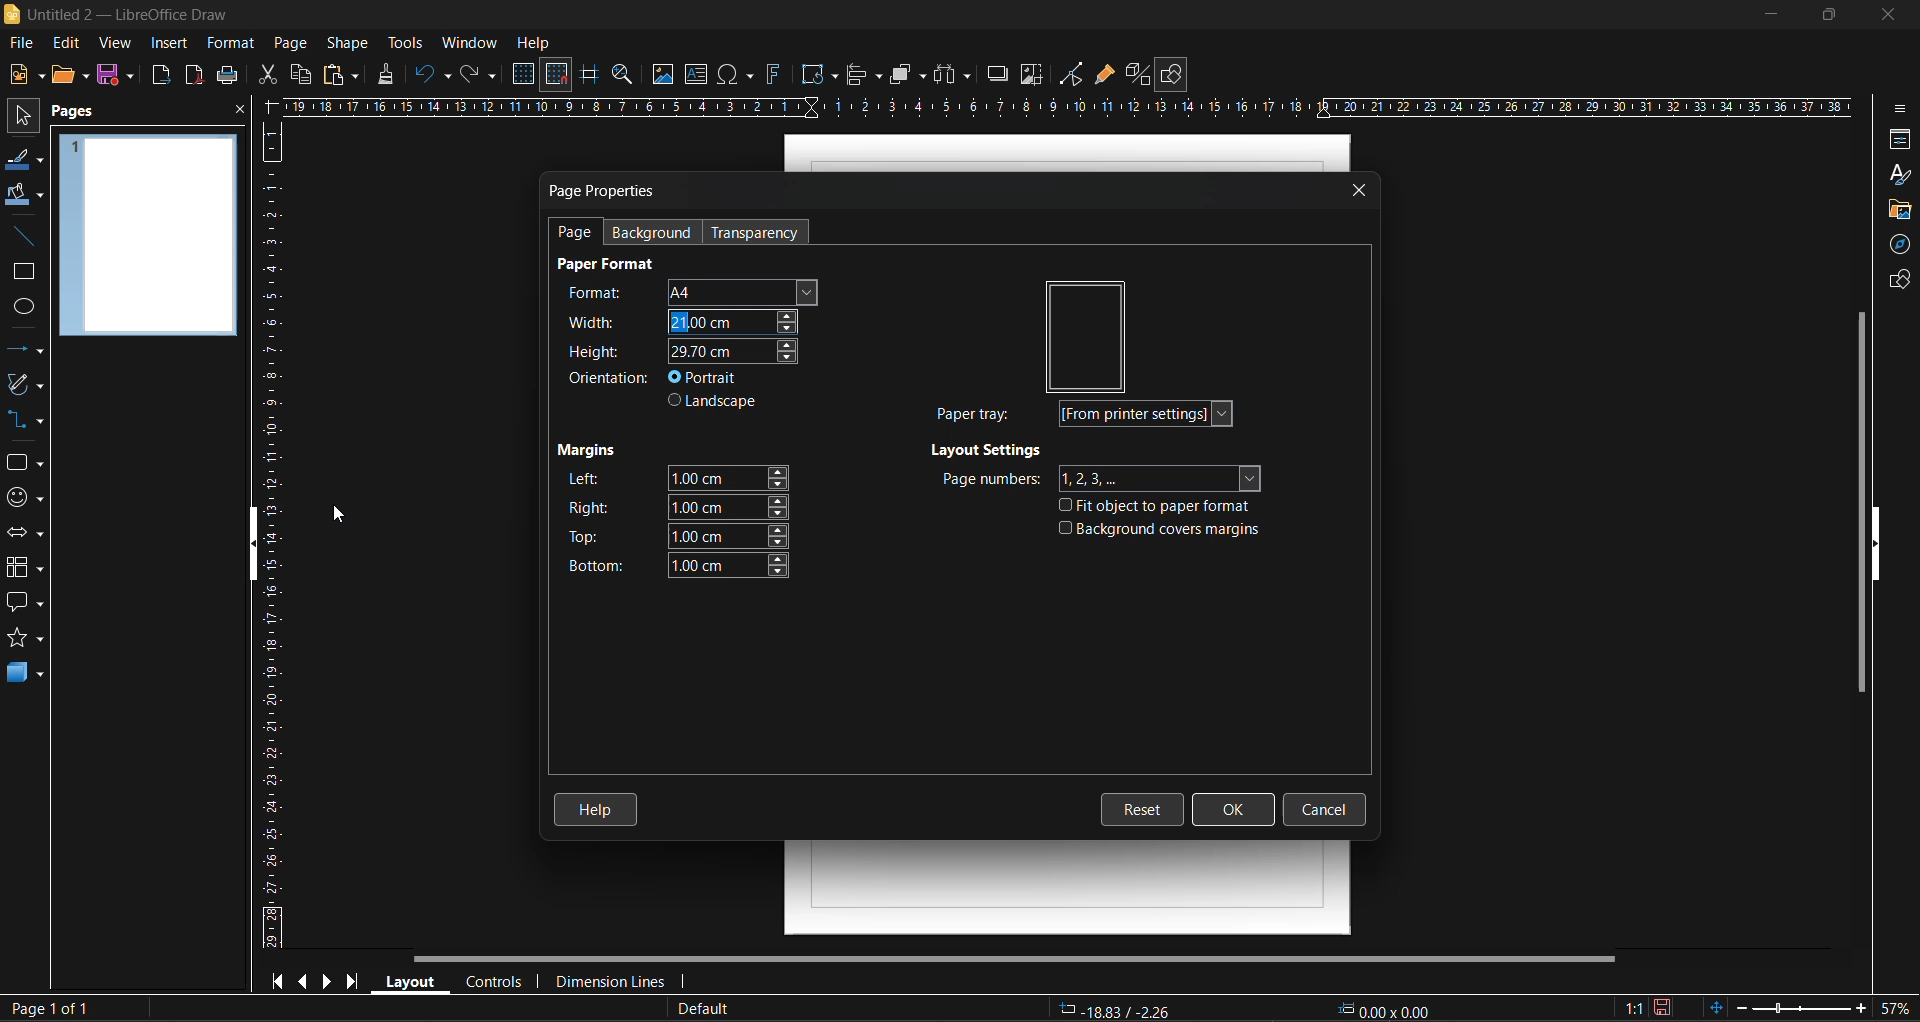 Image resolution: width=1920 pixels, height=1022 pixels. I want to click on curves and polygons, so click(26, 385).